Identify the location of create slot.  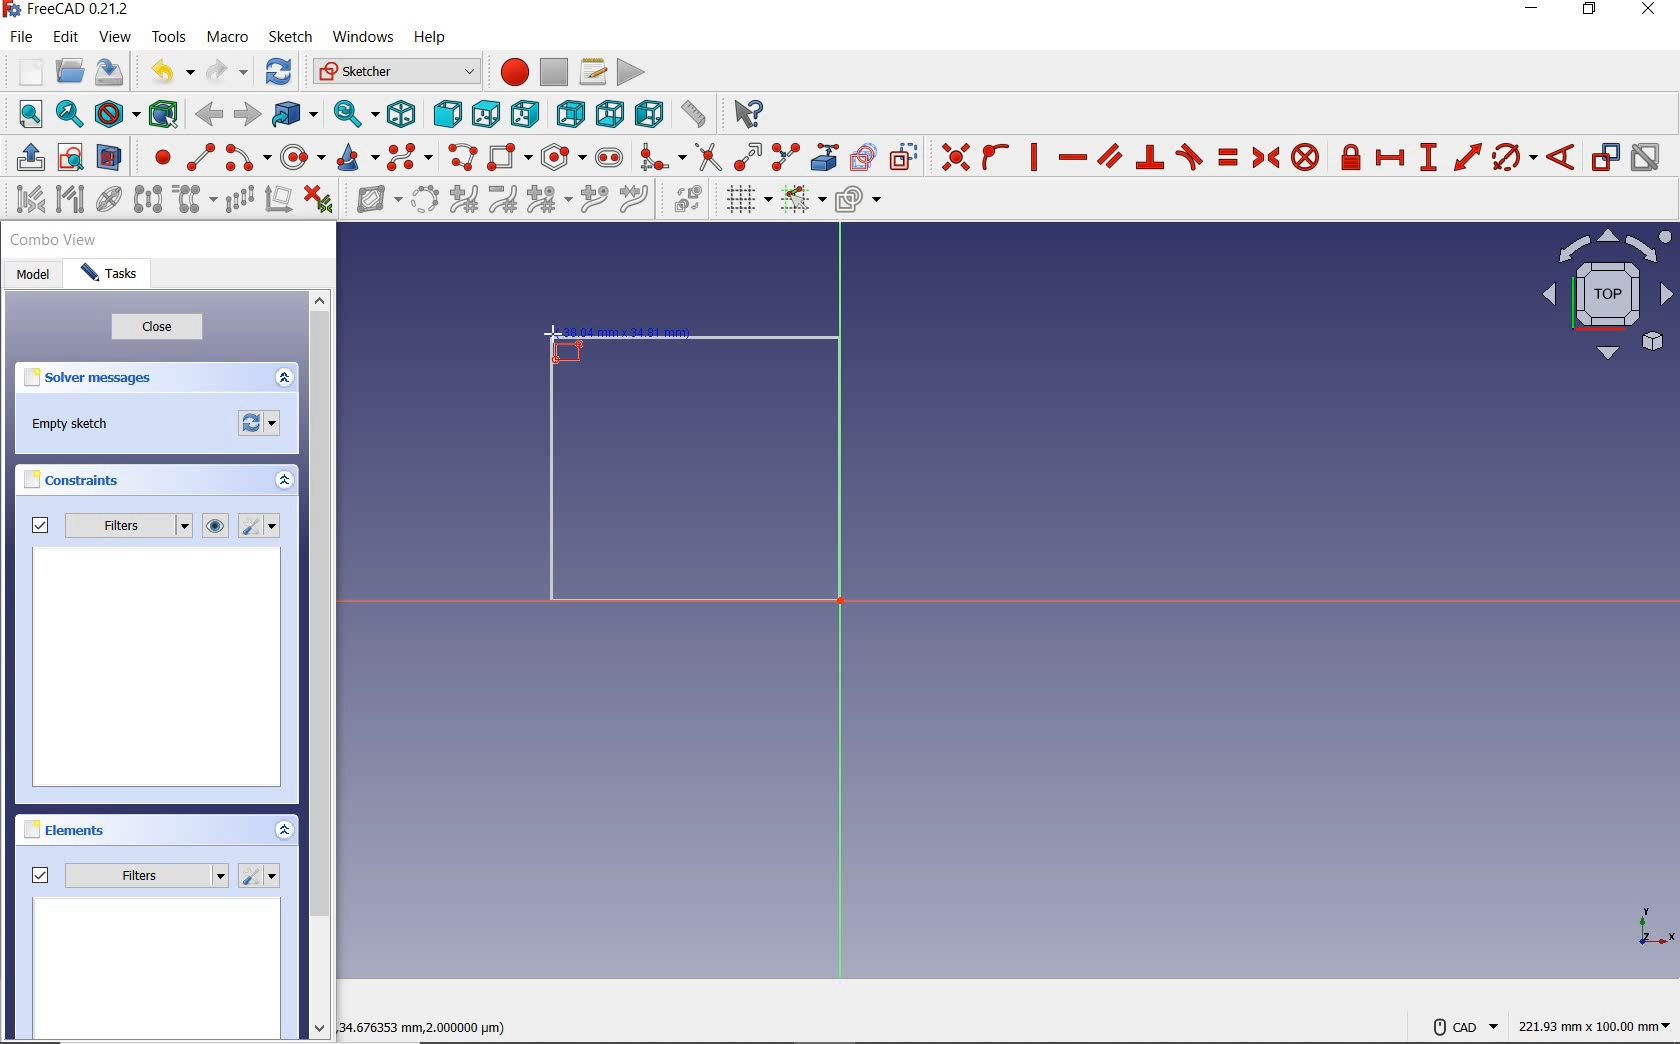
(610, 159).